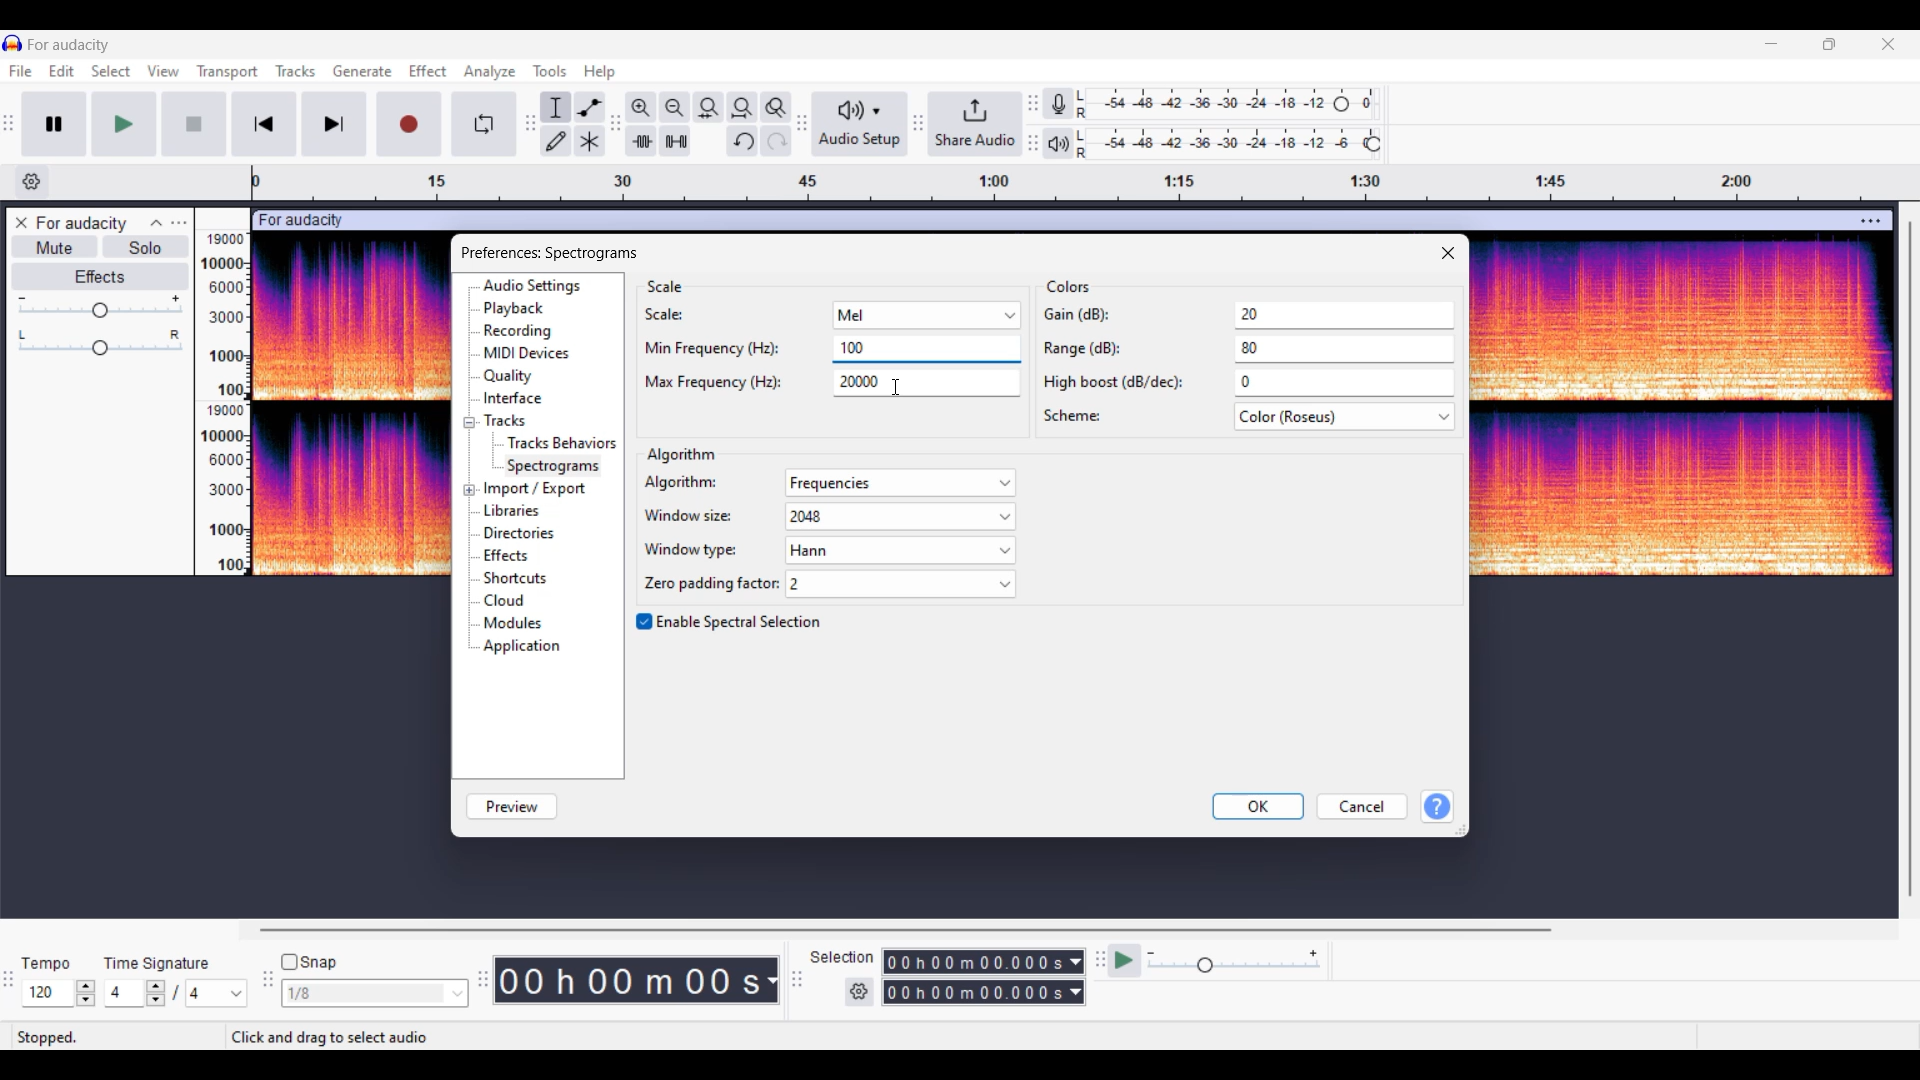 The height and width of the screenshot is (1080, 1920). Describe the element at coordinates (860, 123) in the screenshot. I see `Audio setup` at that location.